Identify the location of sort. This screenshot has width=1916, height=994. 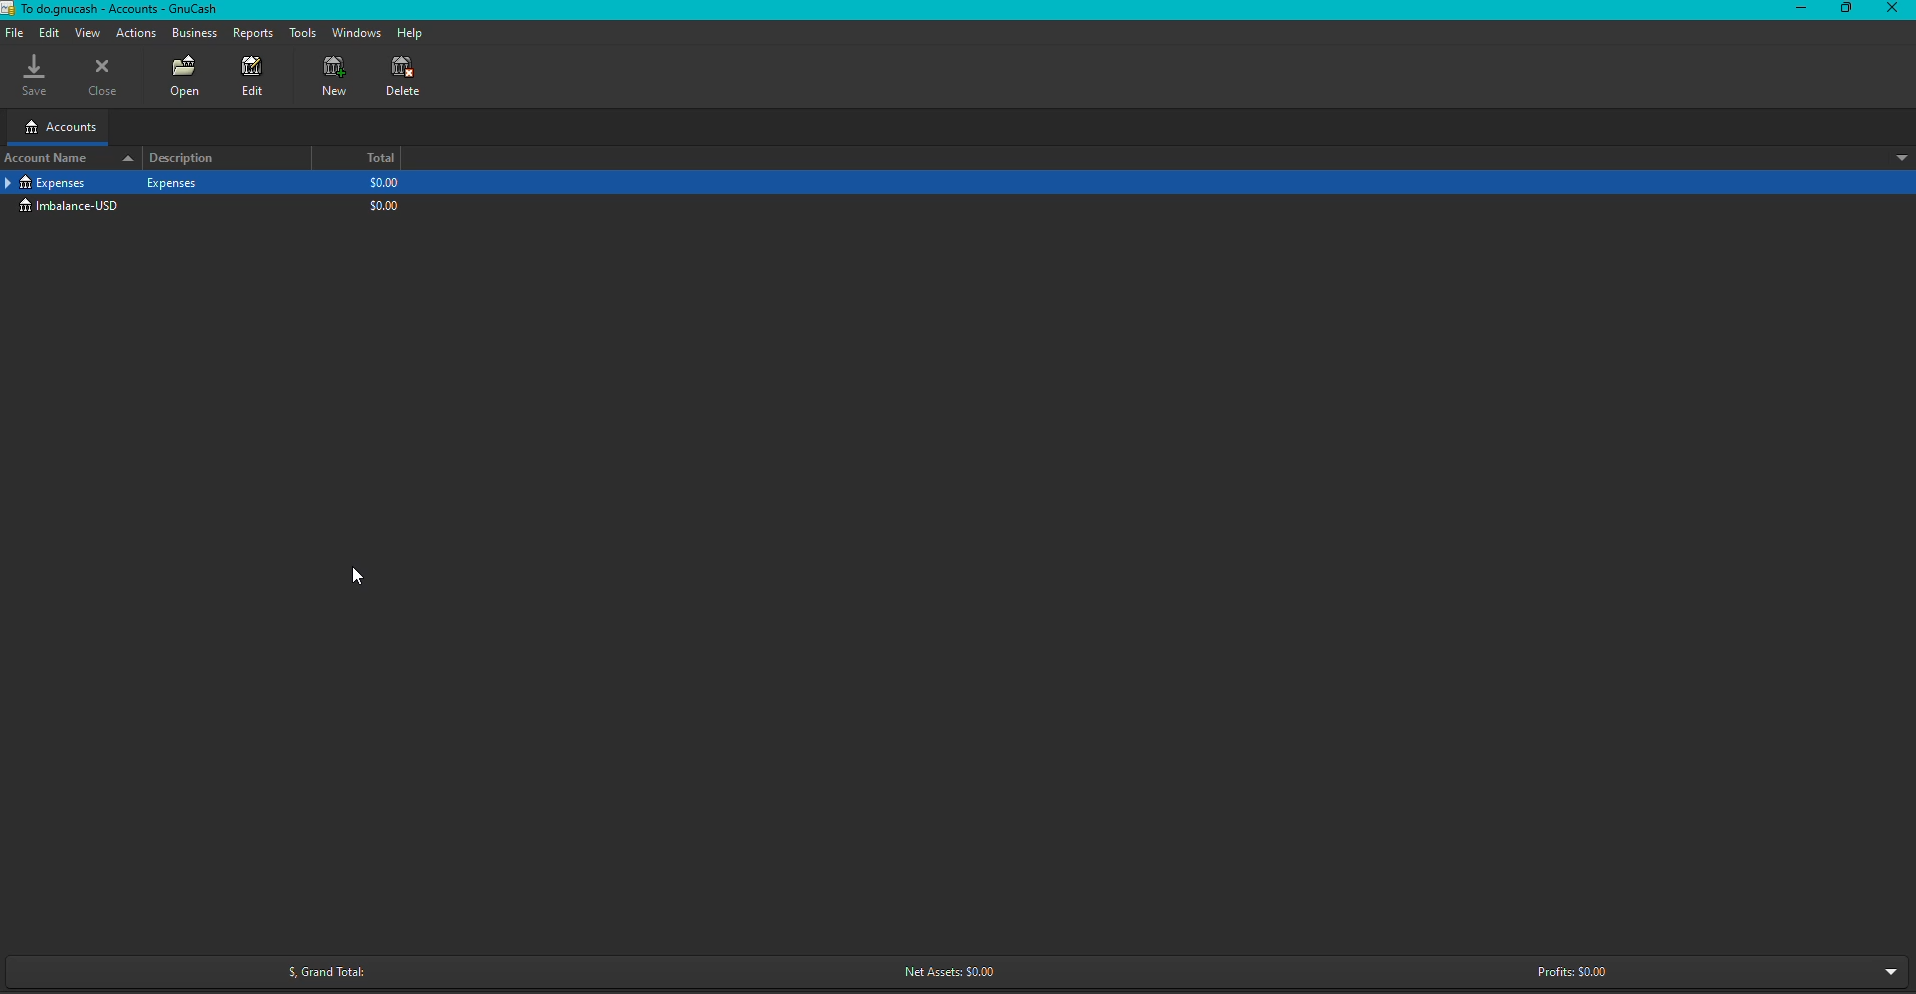
(124, 160).